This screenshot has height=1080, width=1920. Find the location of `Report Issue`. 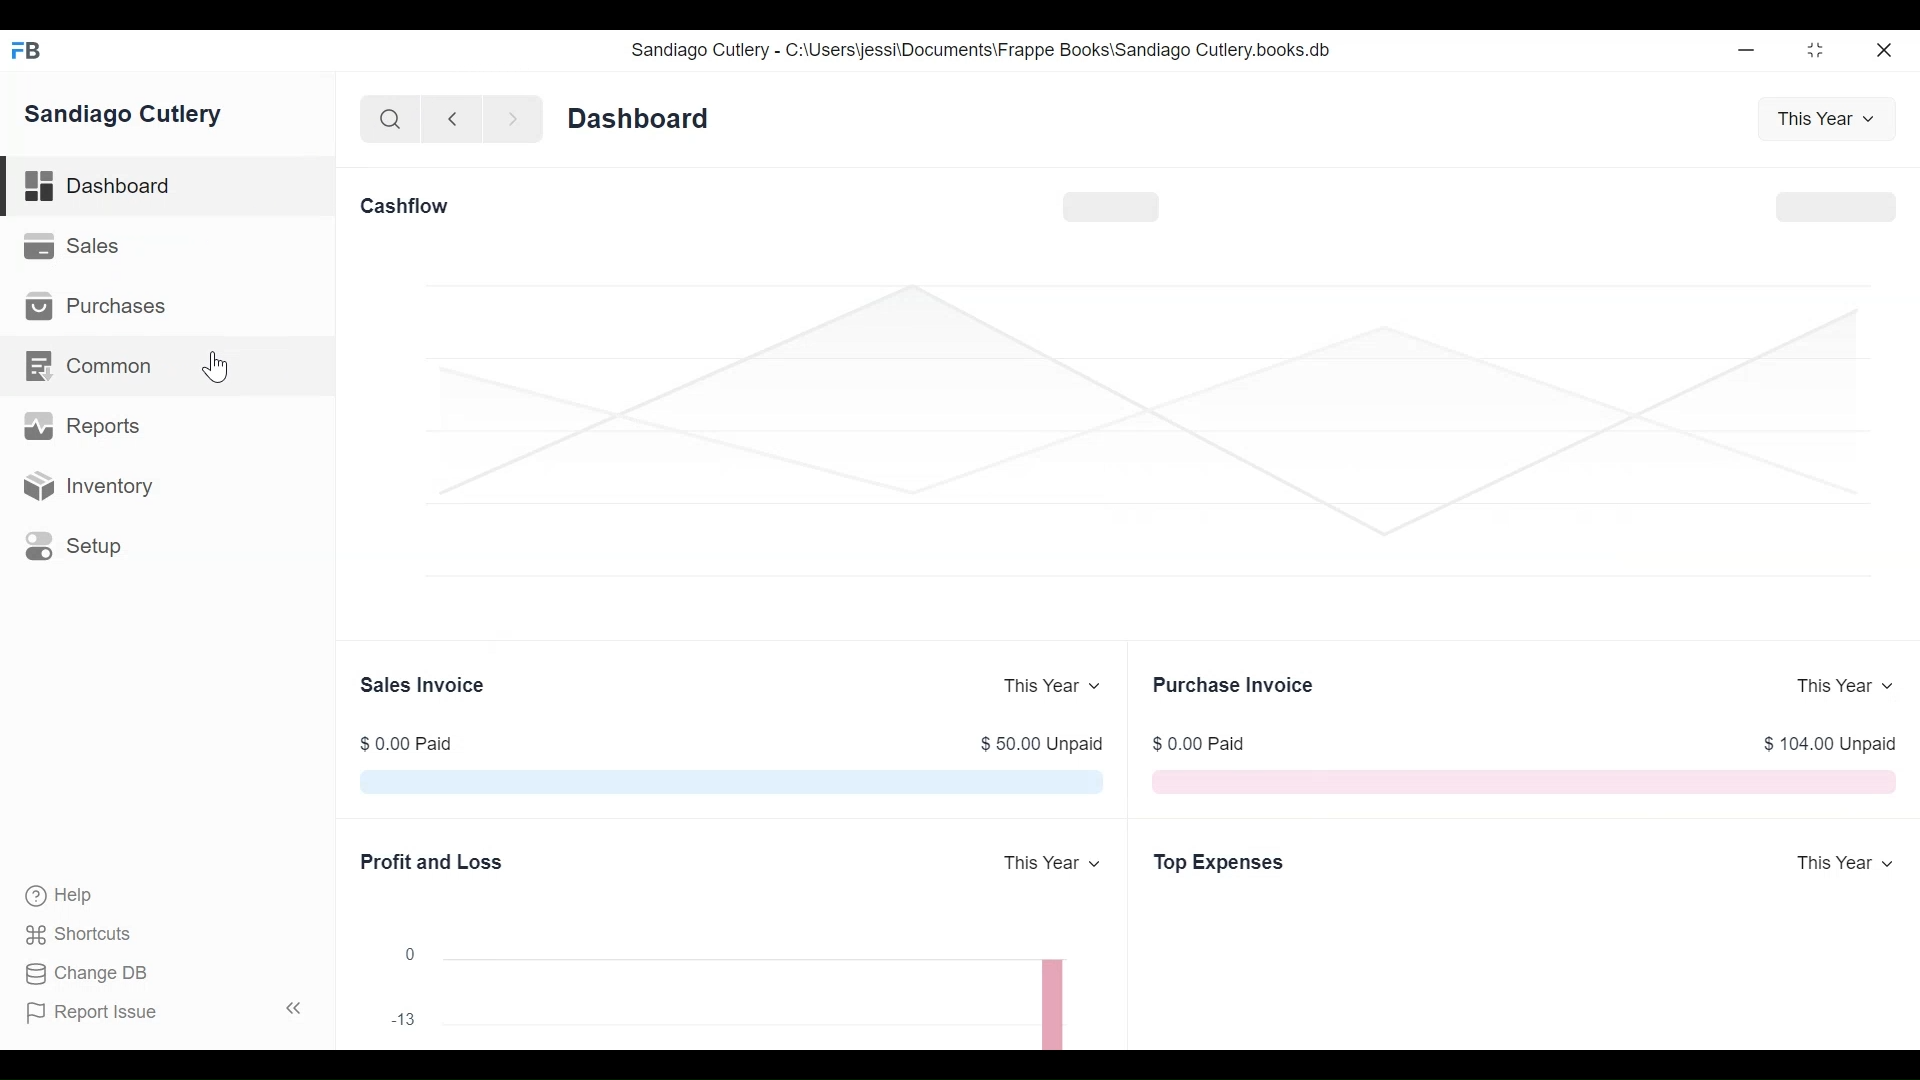

Report Issue is located at coordinates (168, 1011).